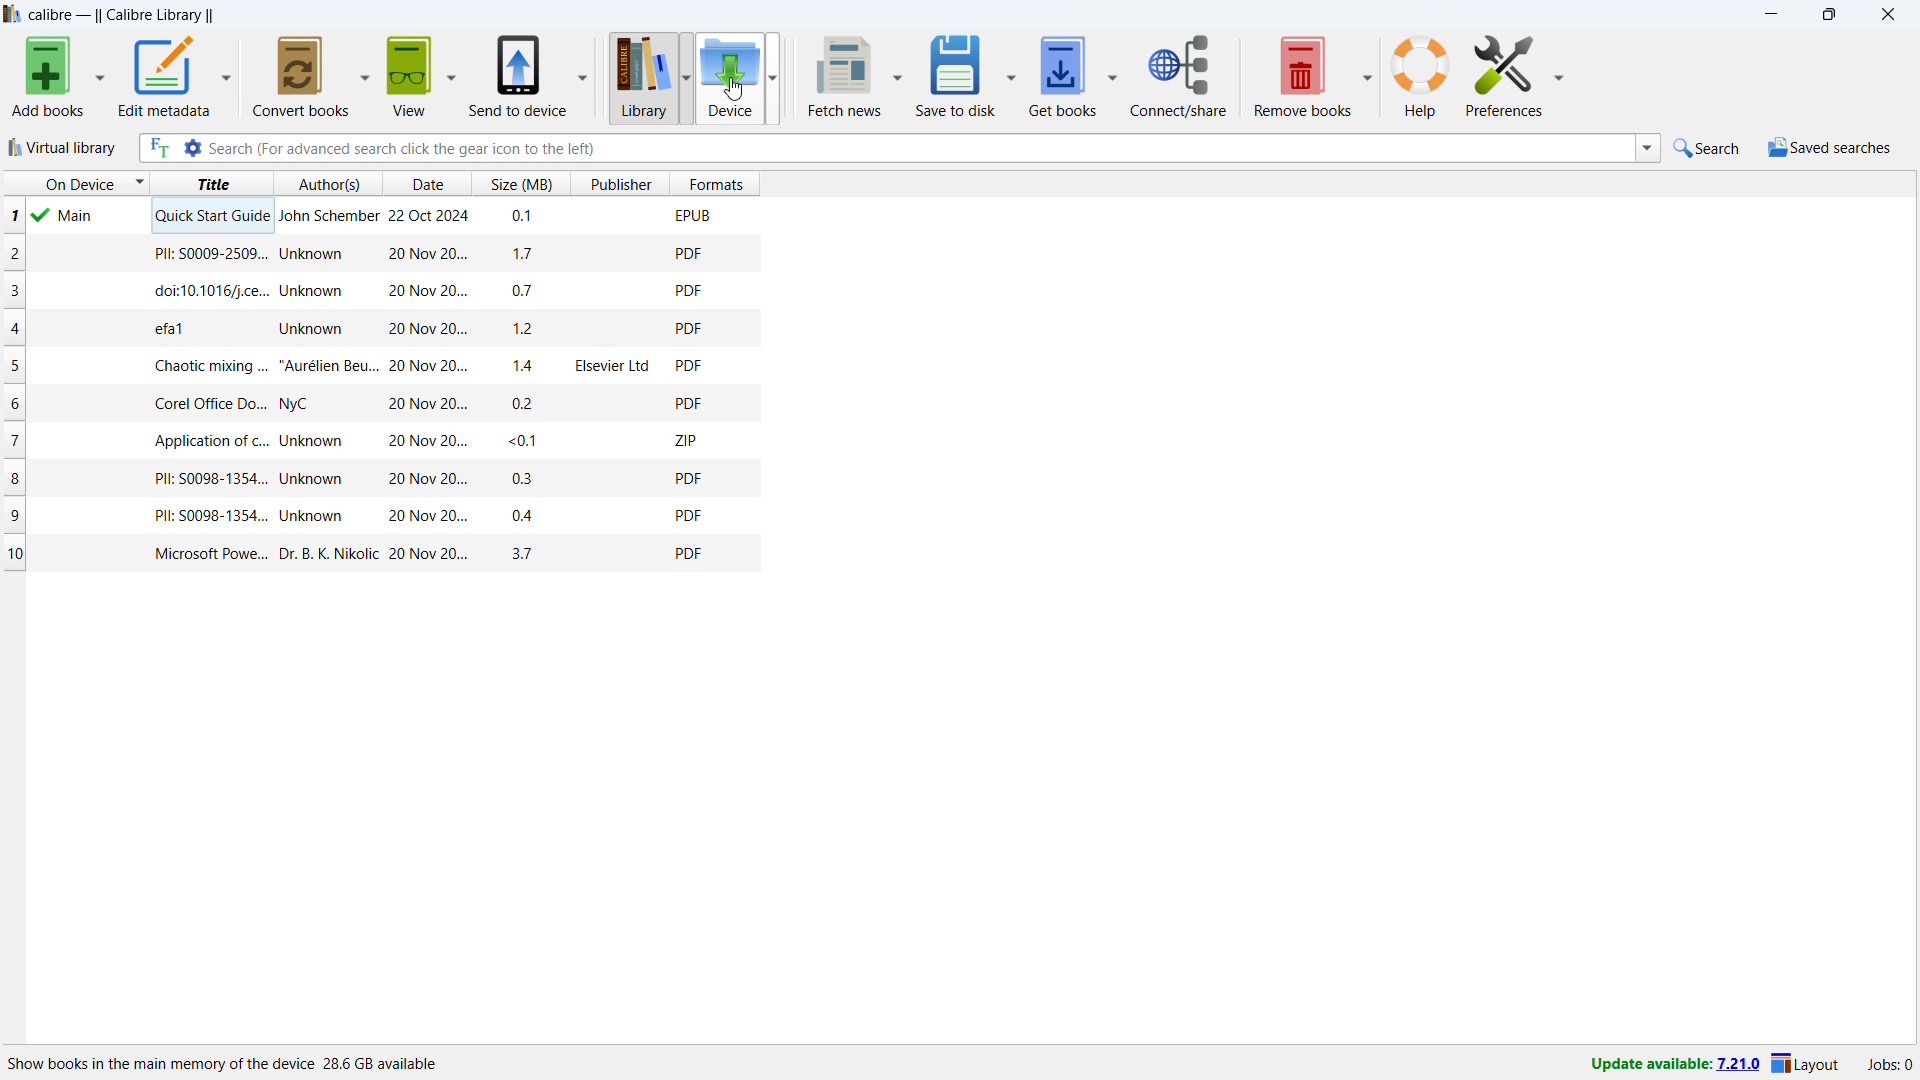  What do you see at coordinates (164, 77) in the screenshot?
I see `edit metadata` at bounding box center [164, 77].